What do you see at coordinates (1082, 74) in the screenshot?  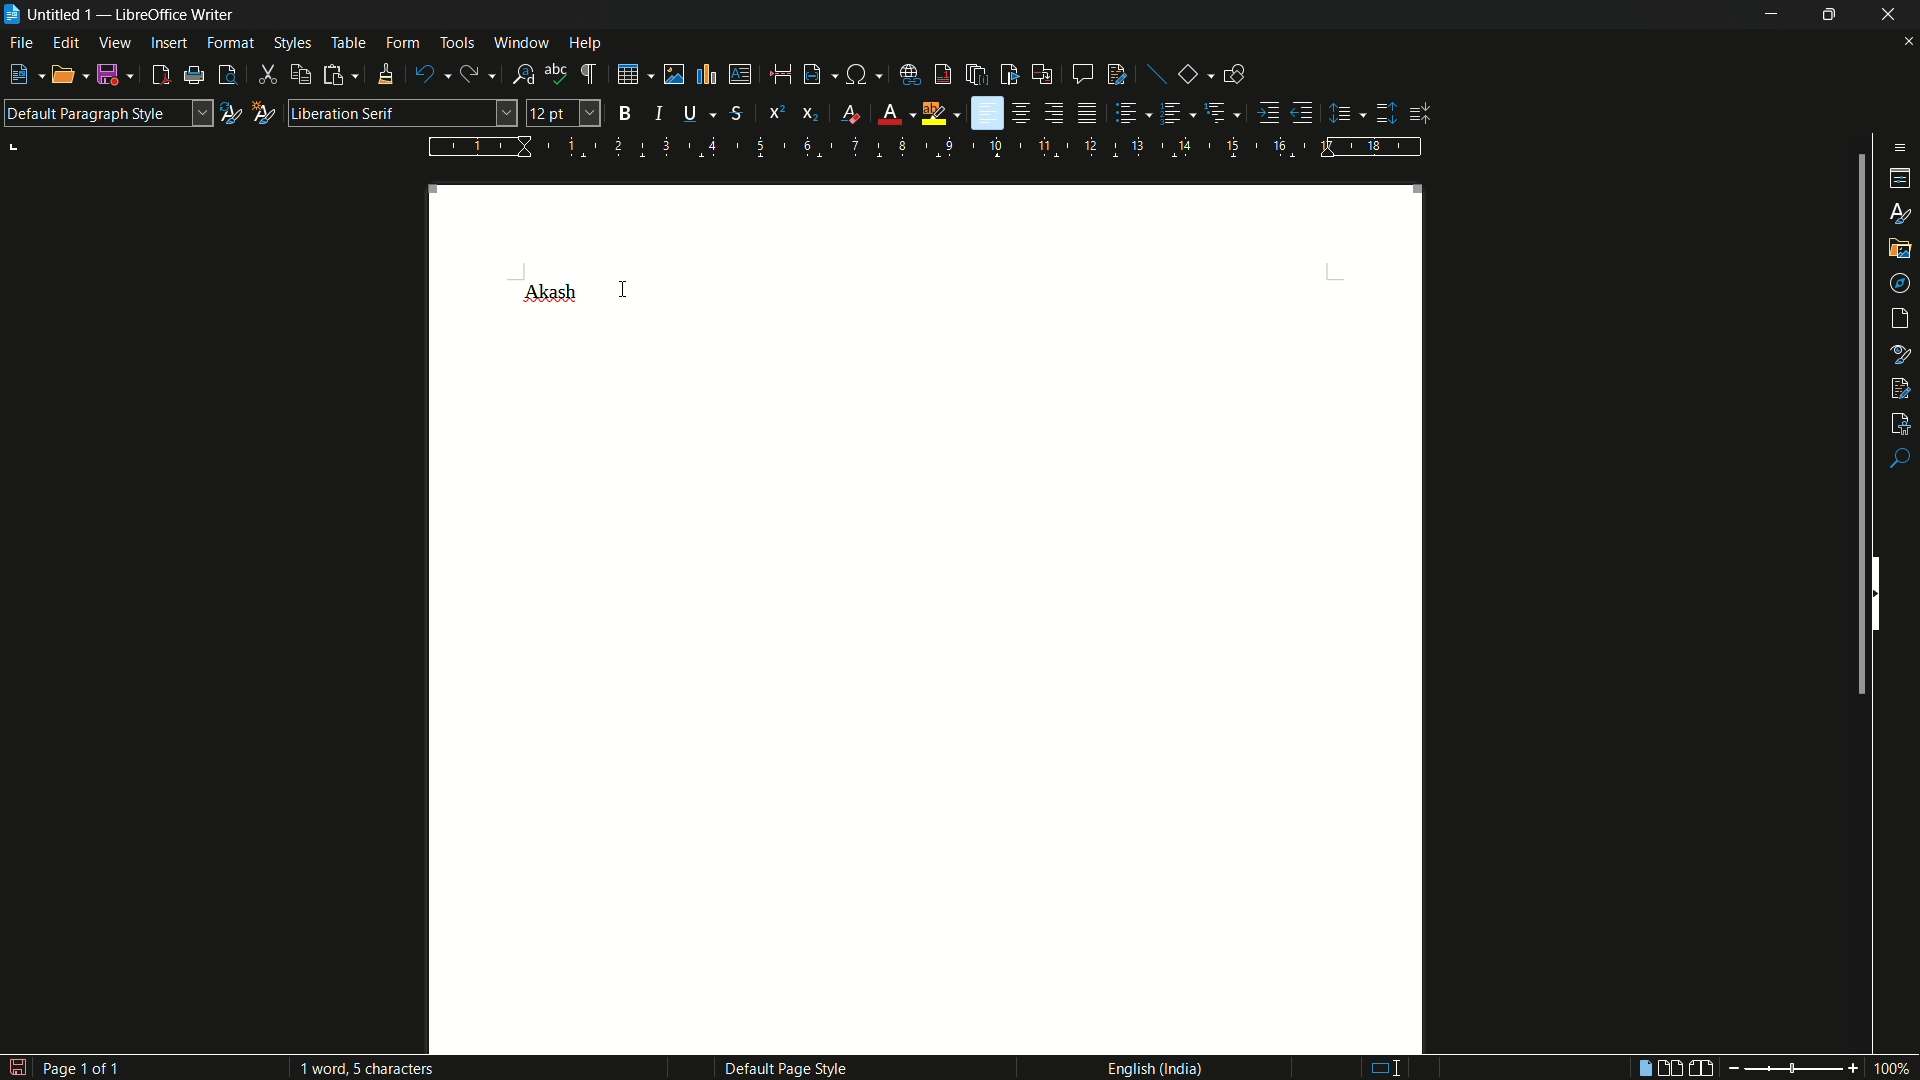 I see `insert comment` at bounding box center [1082, 74].